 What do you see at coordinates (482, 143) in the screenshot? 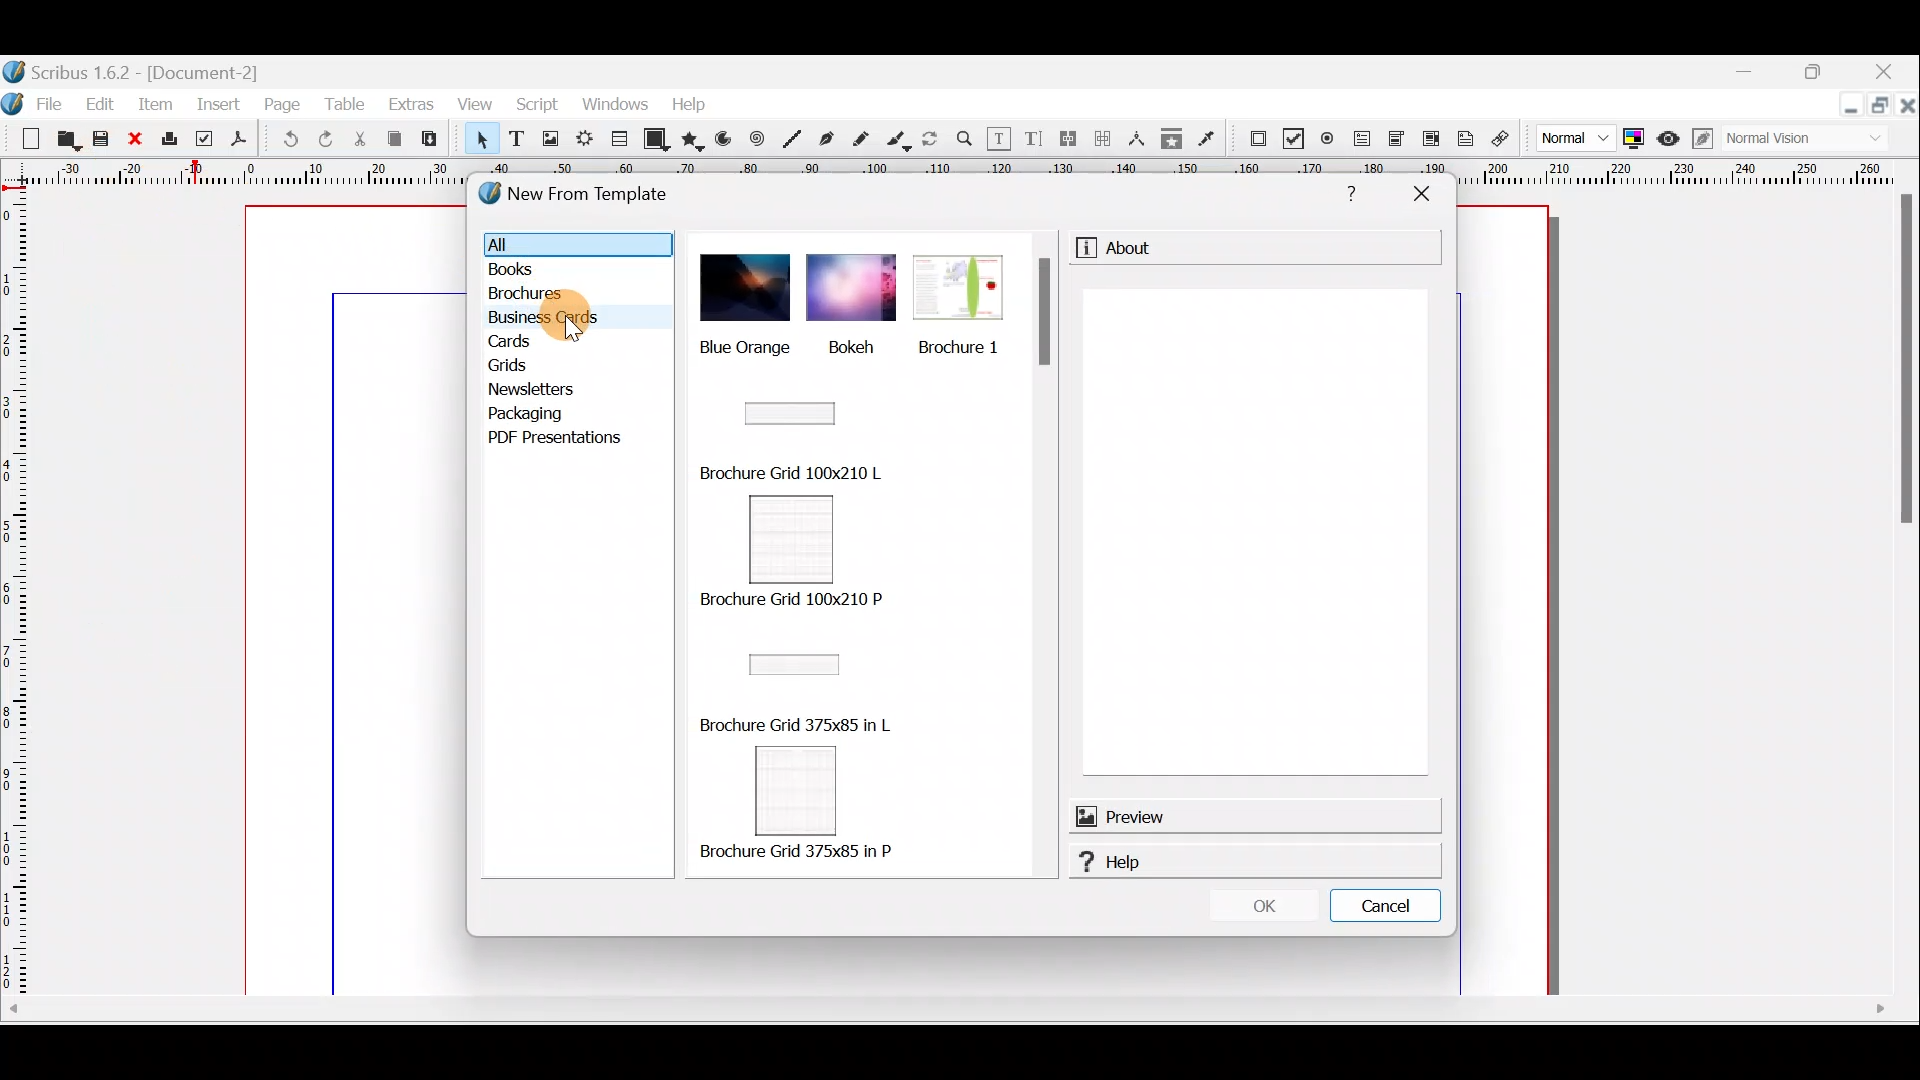
I see `Select item` at bounding box center [482, 143].